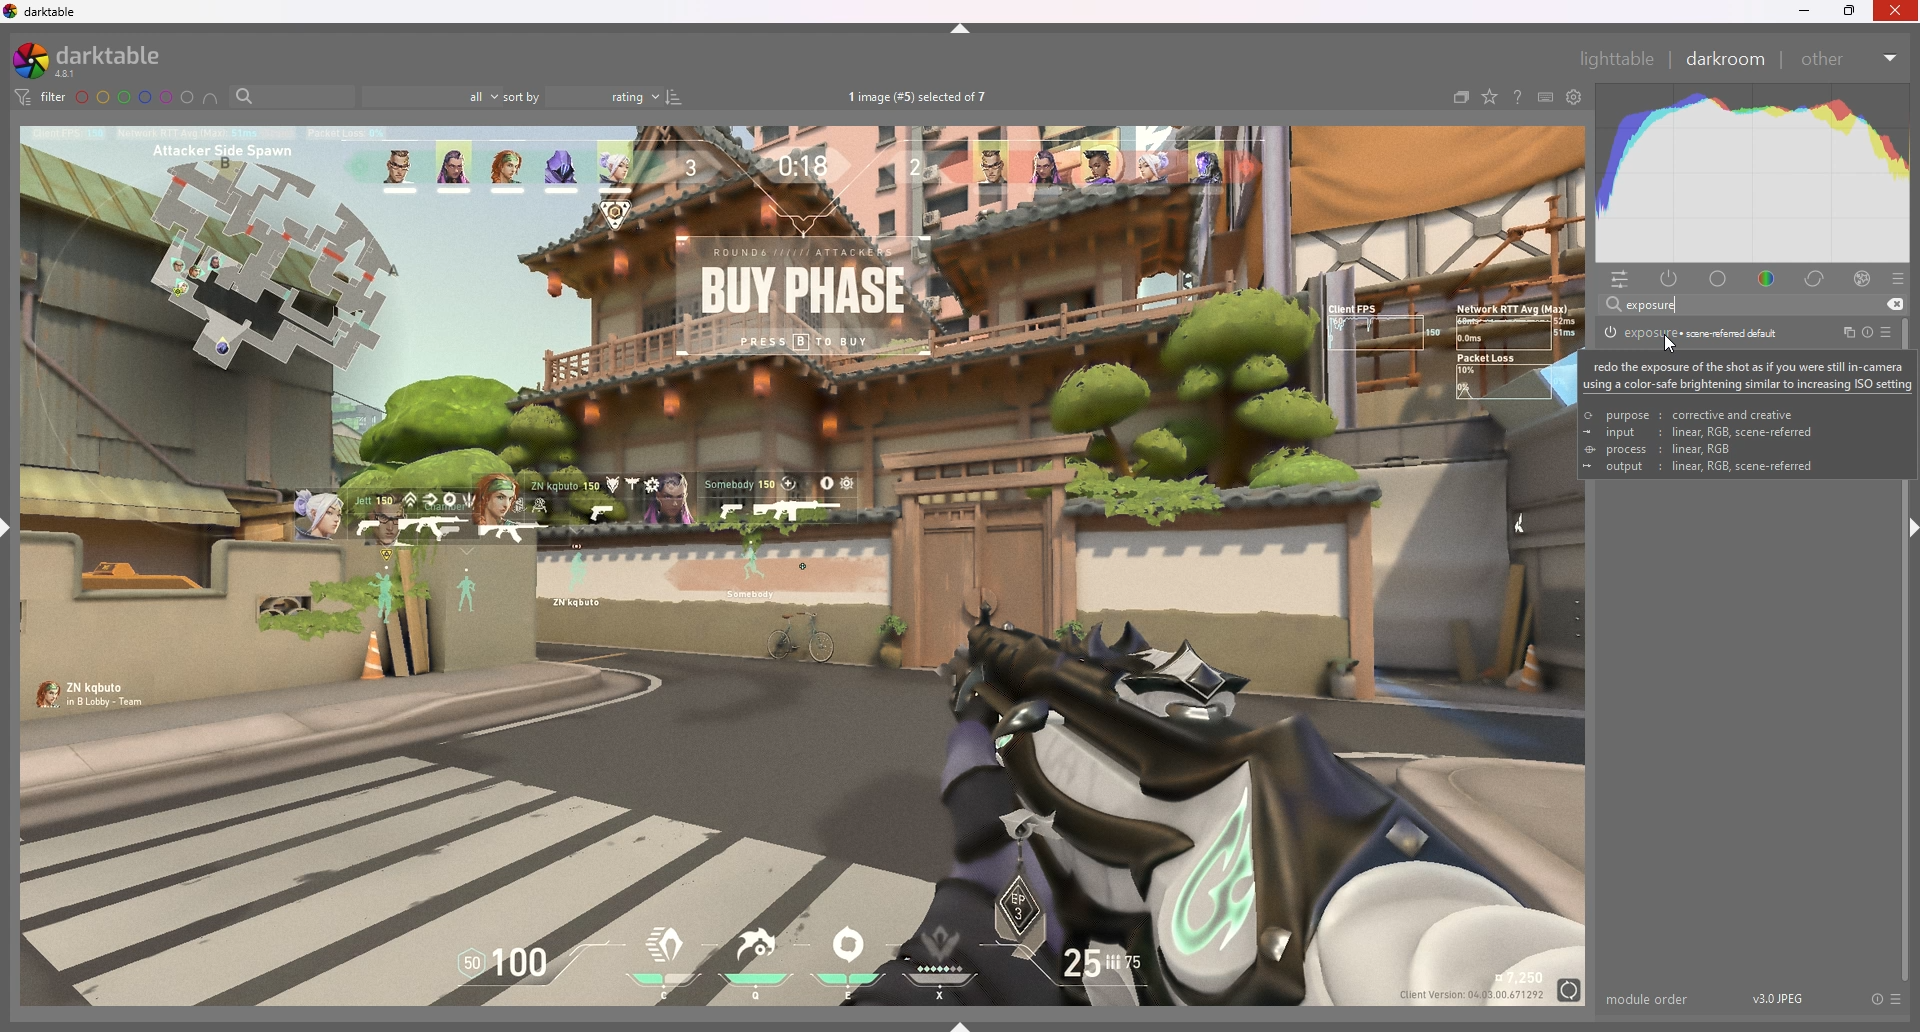 The width and height of the screenshot is (1920, 1032). Describe the element at coordinates (1544, 97) in the screenshot. I see `keyboars shortcut` at that location.